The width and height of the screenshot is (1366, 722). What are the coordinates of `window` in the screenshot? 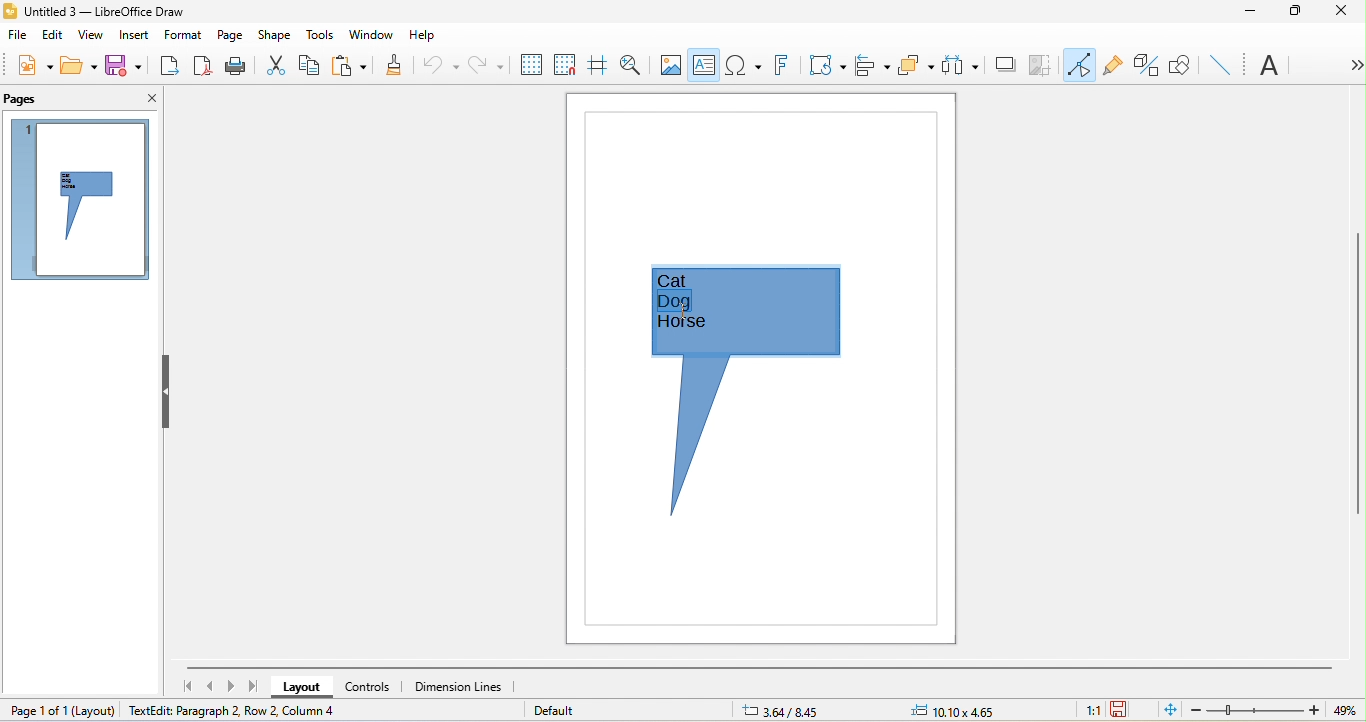 It's located at (375, 34).